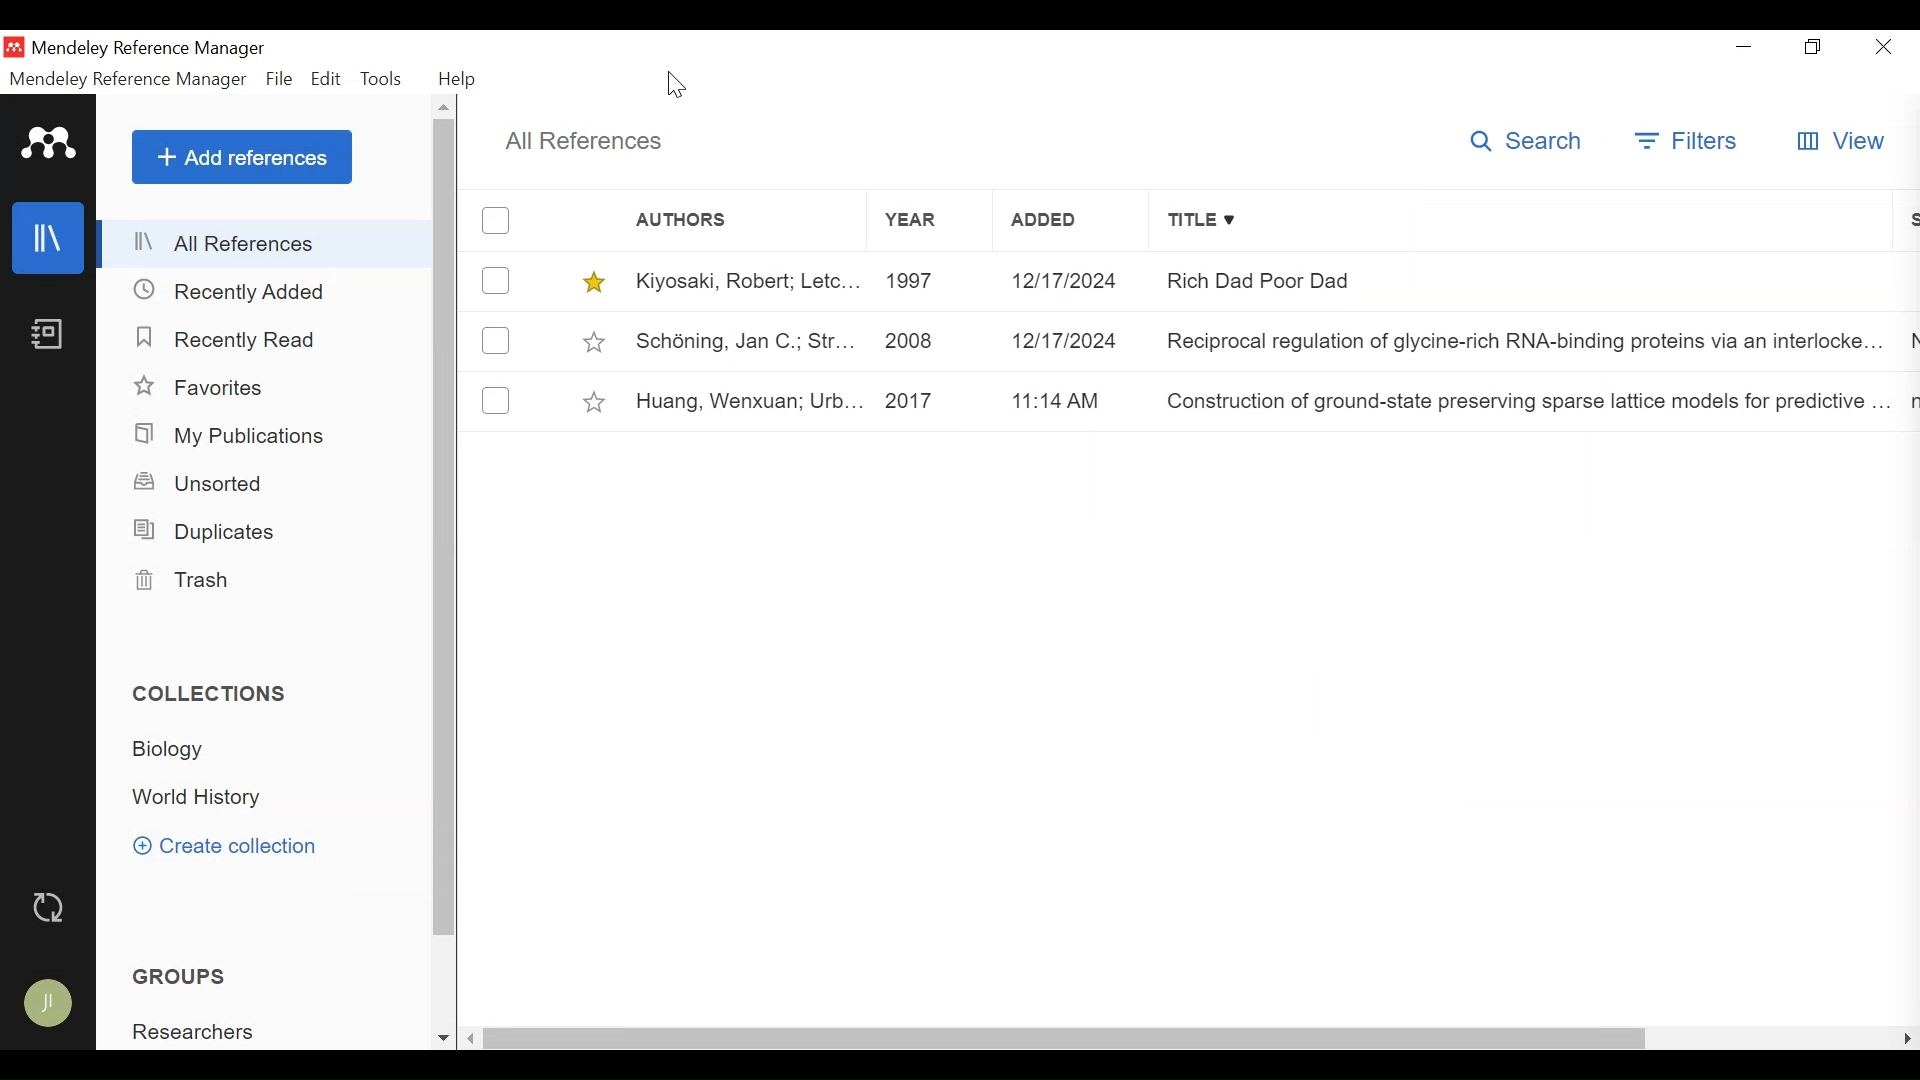 The width and height of the screenshot is (1920, 1080). What do you see at coordinates (1069, 1038) in the screenshot?
I see `Horizontal Scroll bar` at bounding box center [1069, 1038].